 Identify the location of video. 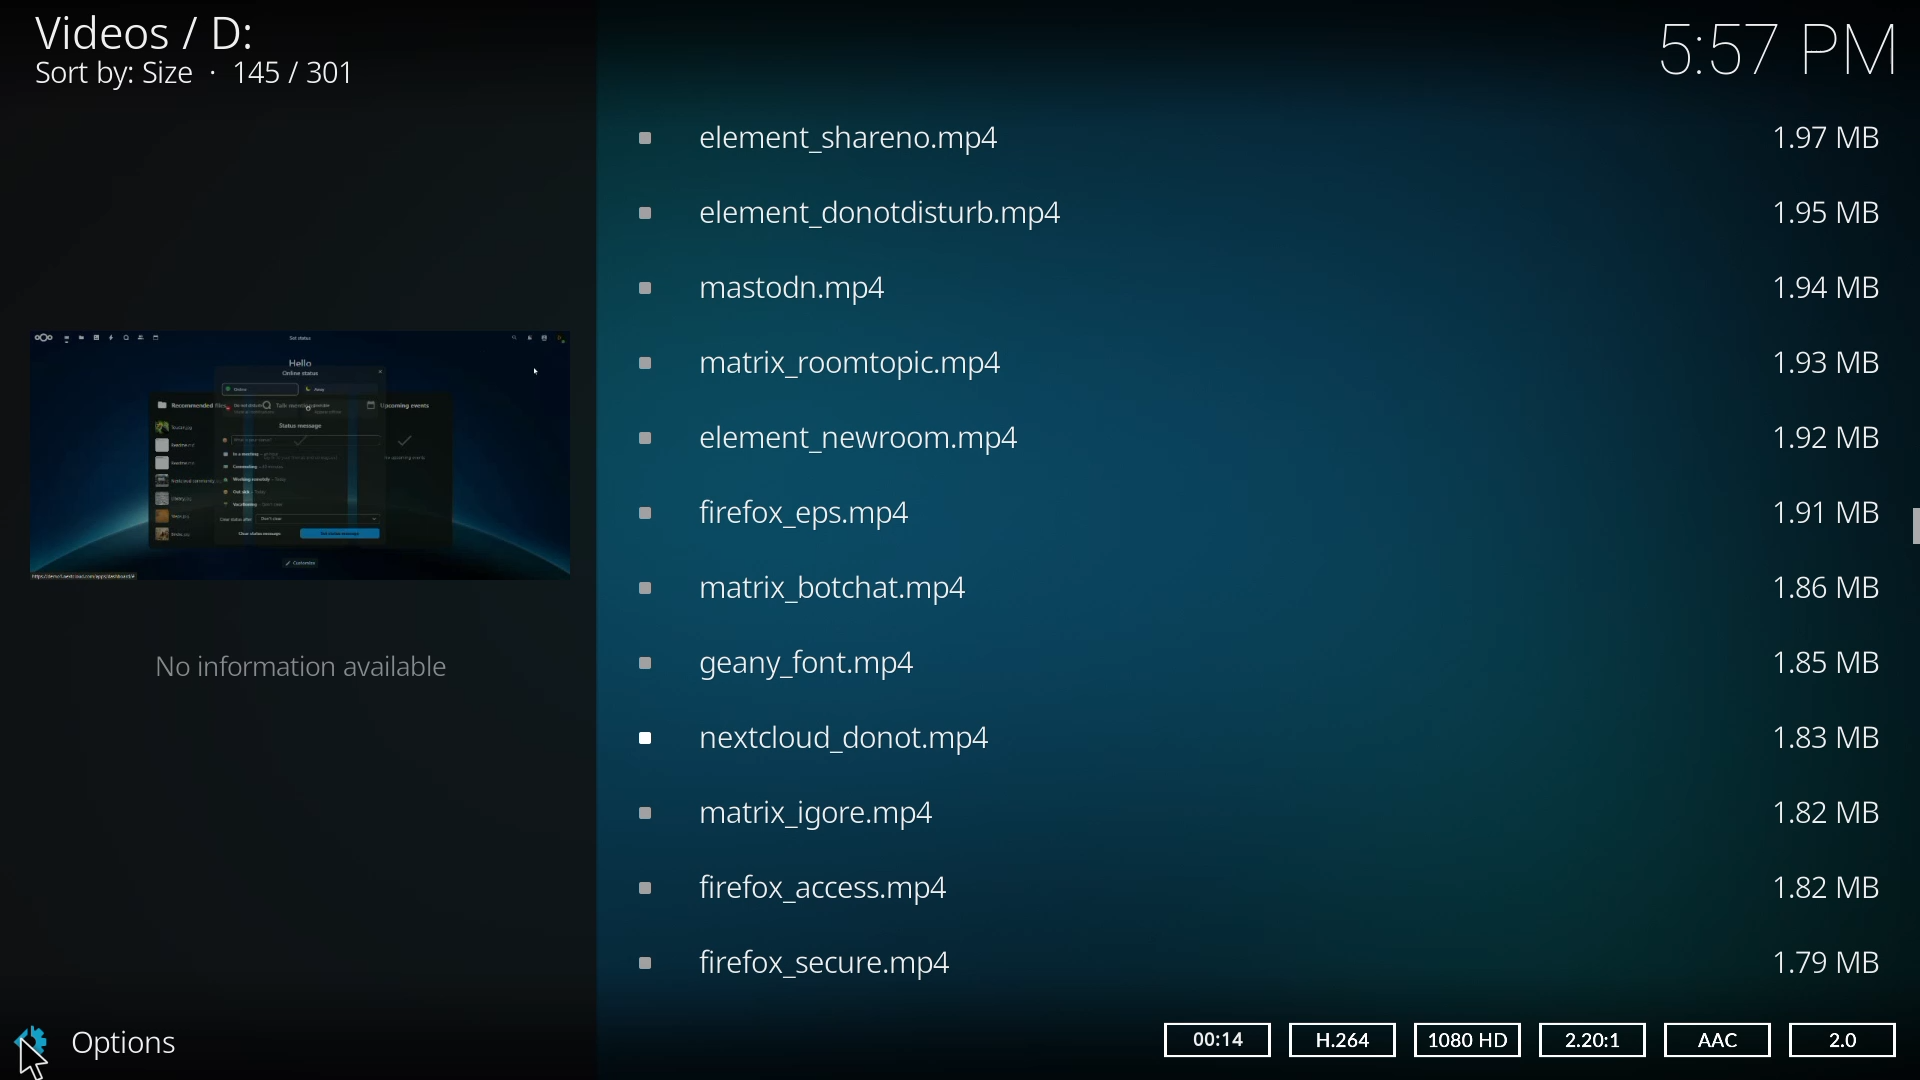
(295, 454).